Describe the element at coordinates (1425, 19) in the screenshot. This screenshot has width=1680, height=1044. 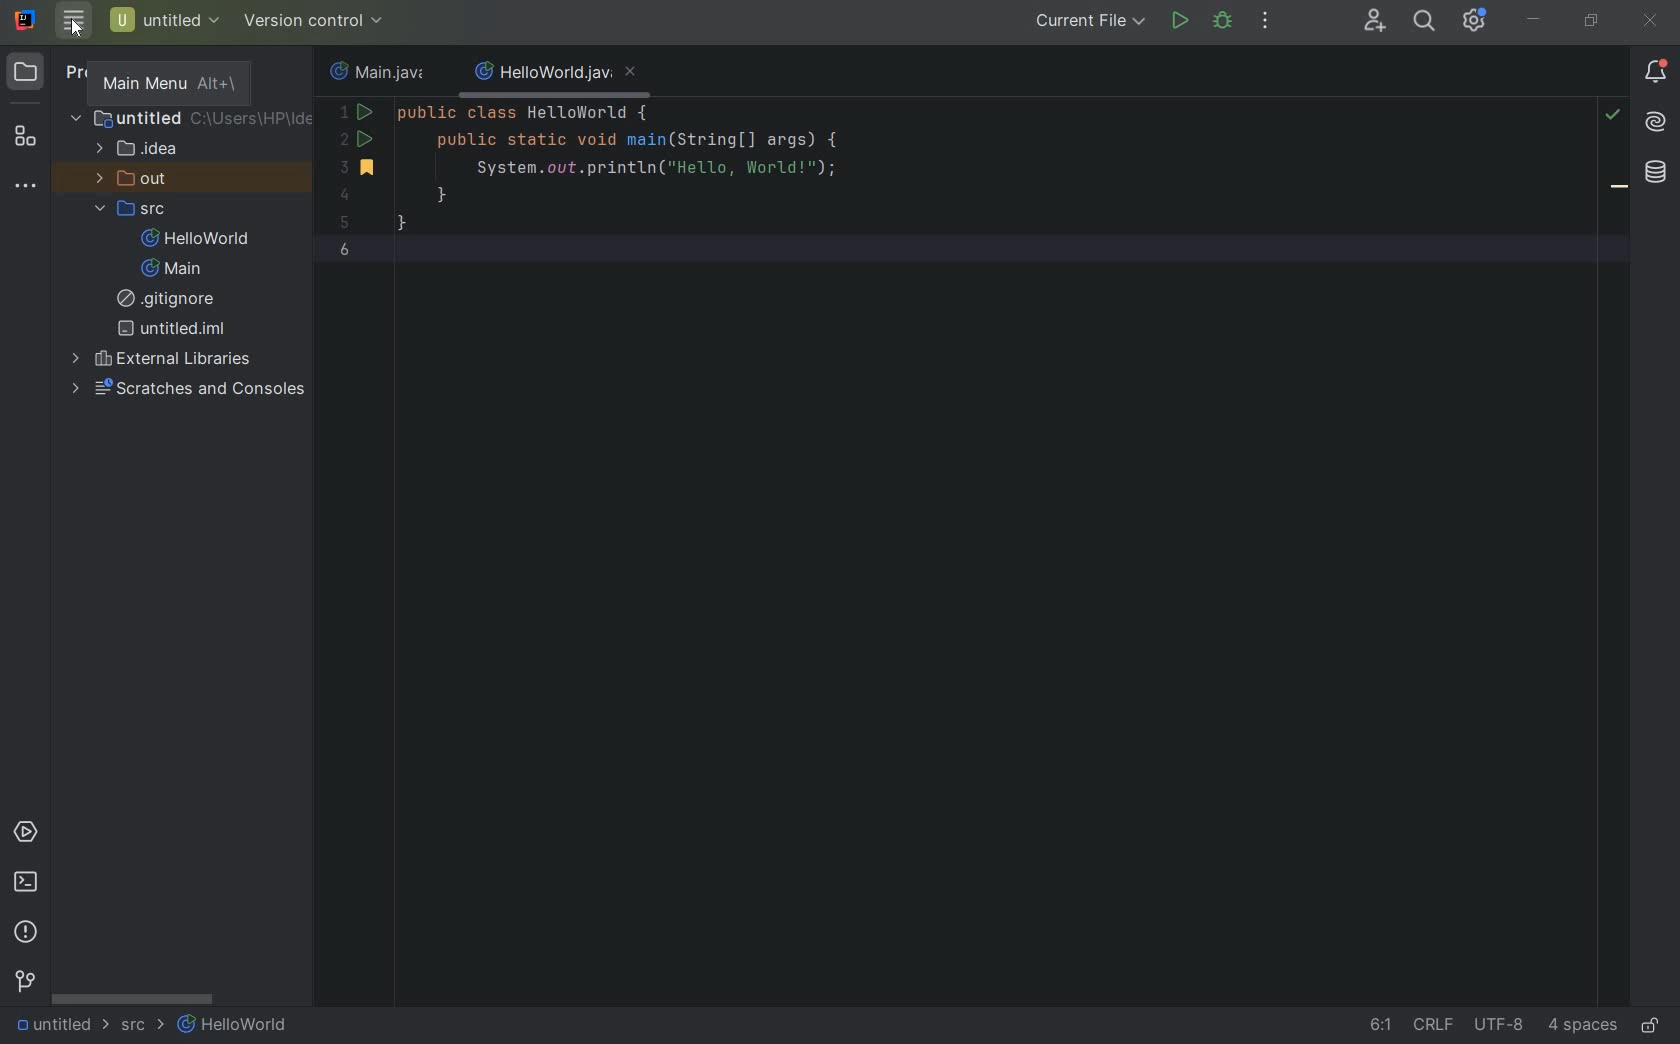
I see `search everywhere` at that location.